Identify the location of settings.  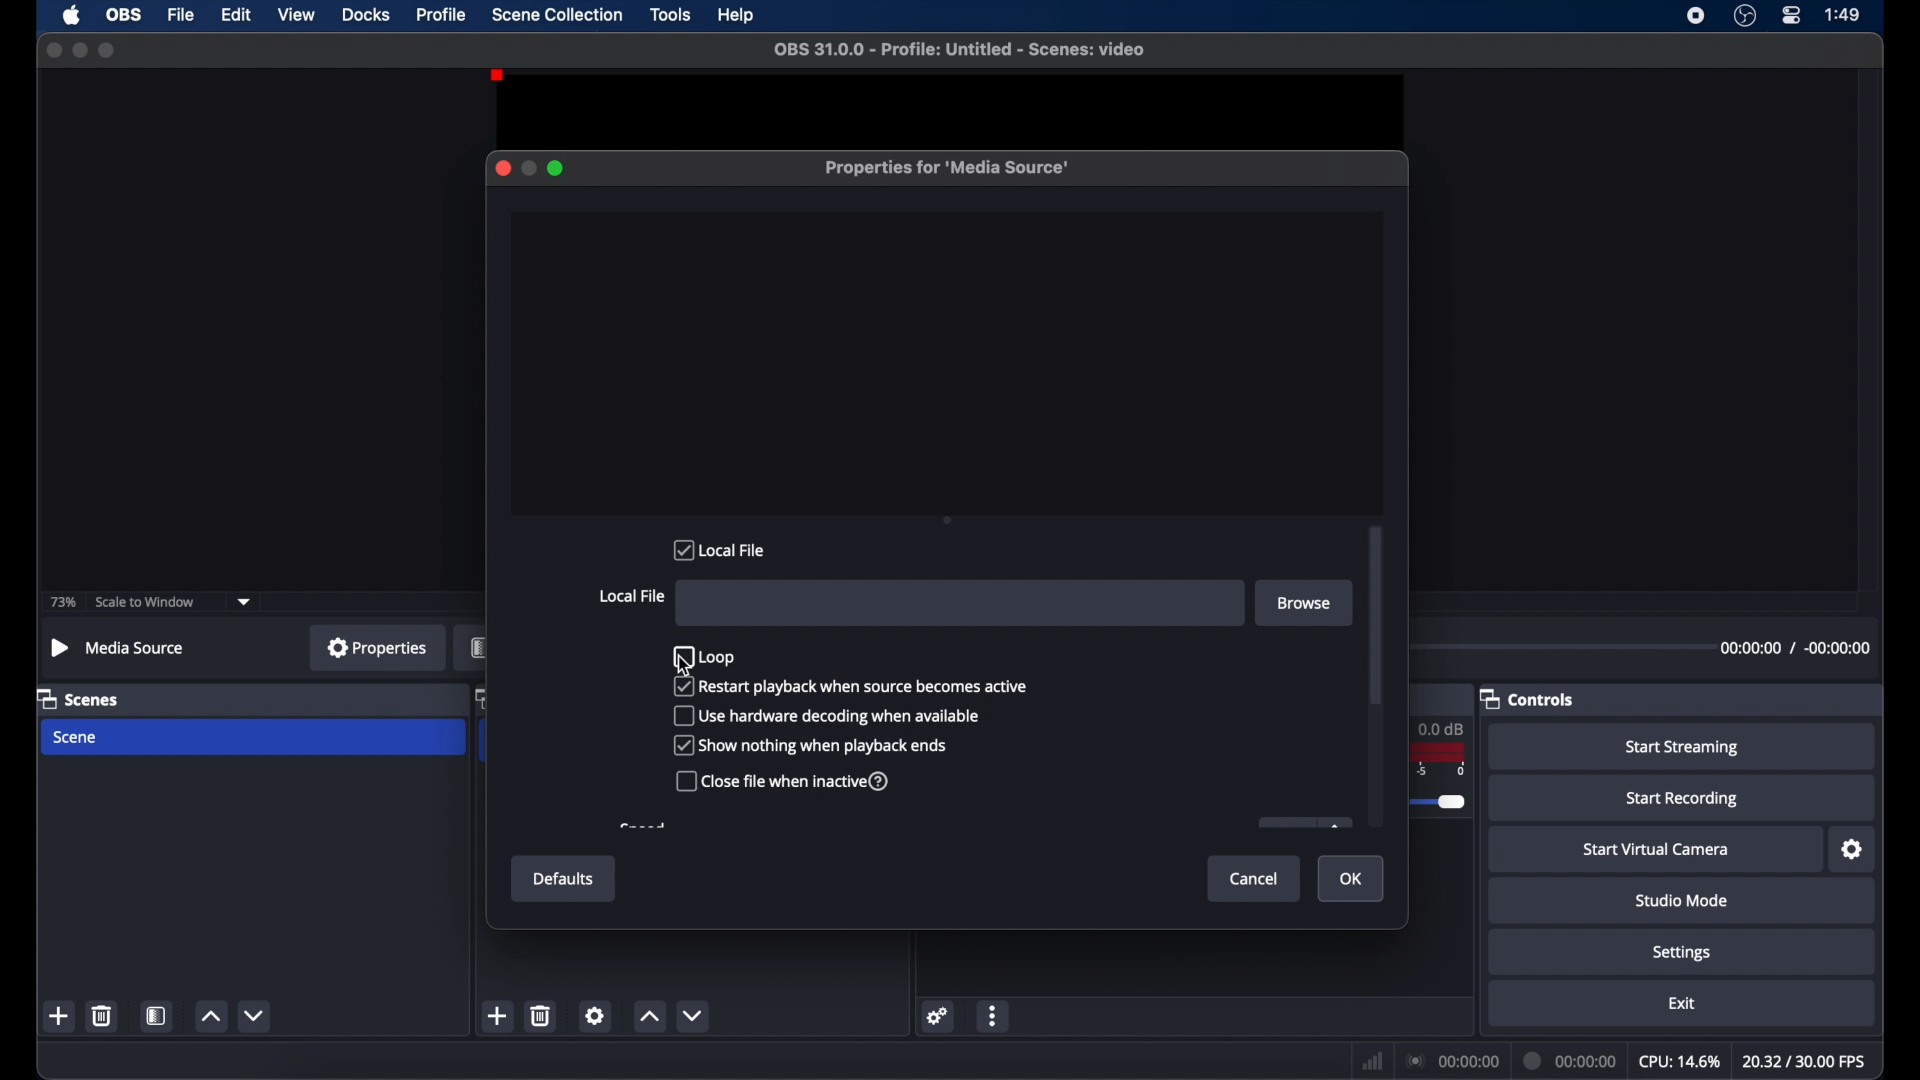
(938, 1016).